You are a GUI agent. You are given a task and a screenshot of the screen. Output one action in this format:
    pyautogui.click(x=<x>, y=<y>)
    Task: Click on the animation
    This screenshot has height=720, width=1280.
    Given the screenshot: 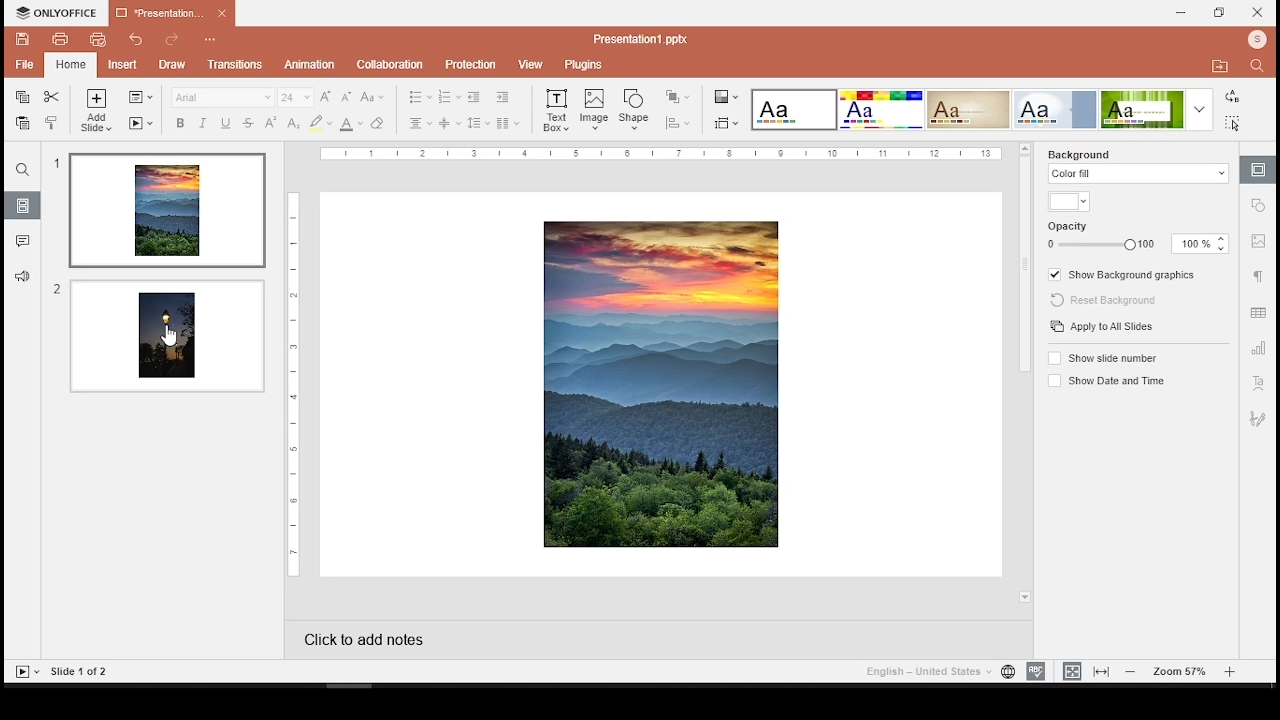 What is the action you would take?
    pyautogui.click(x=311, y=65)
    